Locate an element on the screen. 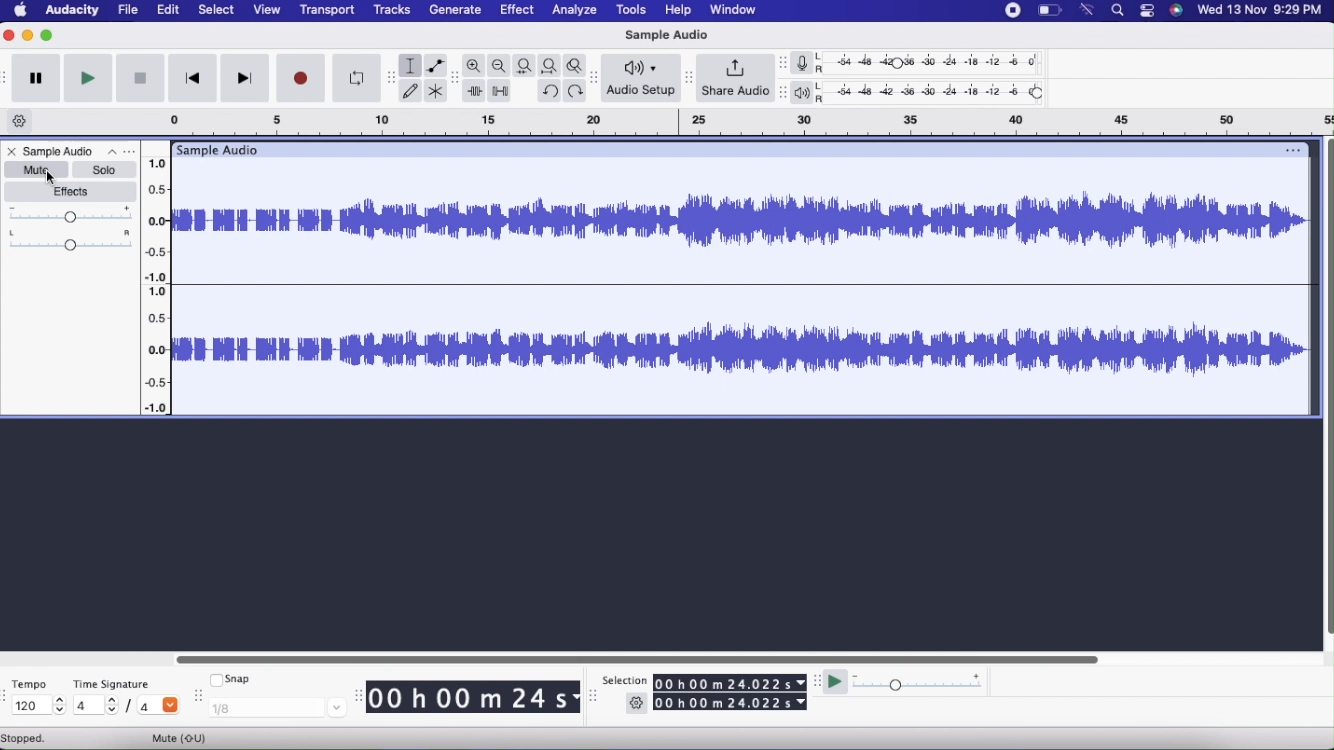  Timeline options is located at coordinates (22, 121).